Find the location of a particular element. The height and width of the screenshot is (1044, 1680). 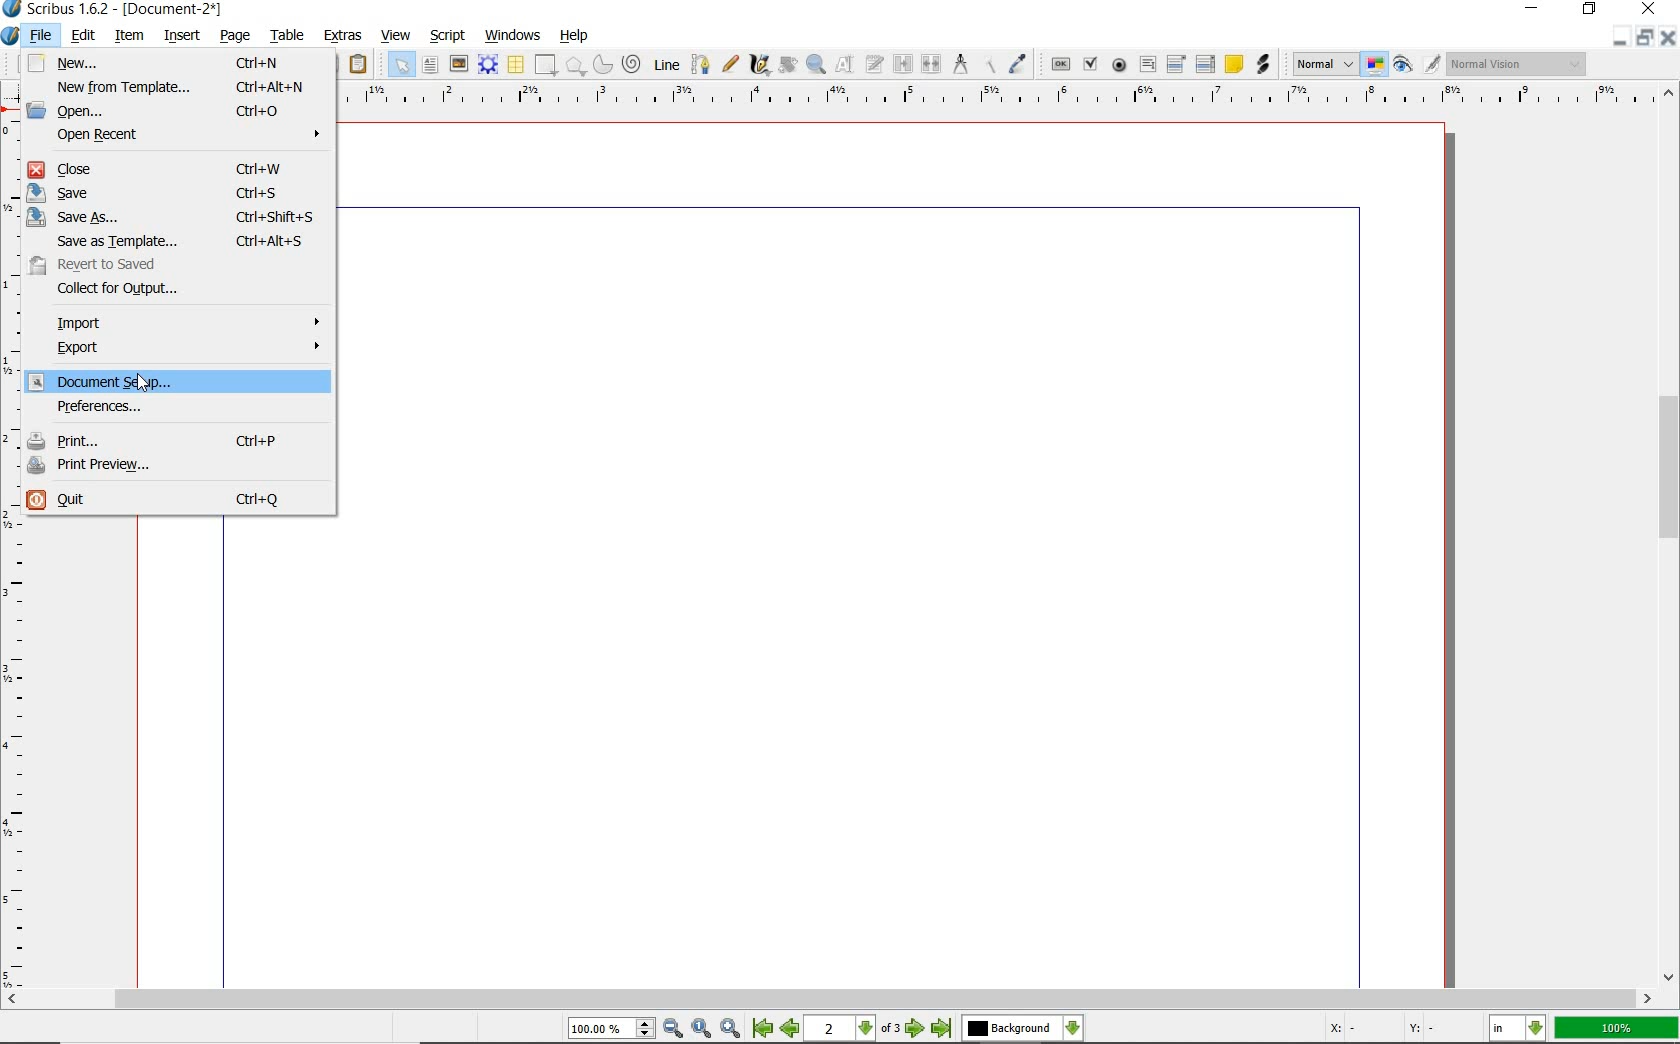

edit is located at coordinates (82, 35).